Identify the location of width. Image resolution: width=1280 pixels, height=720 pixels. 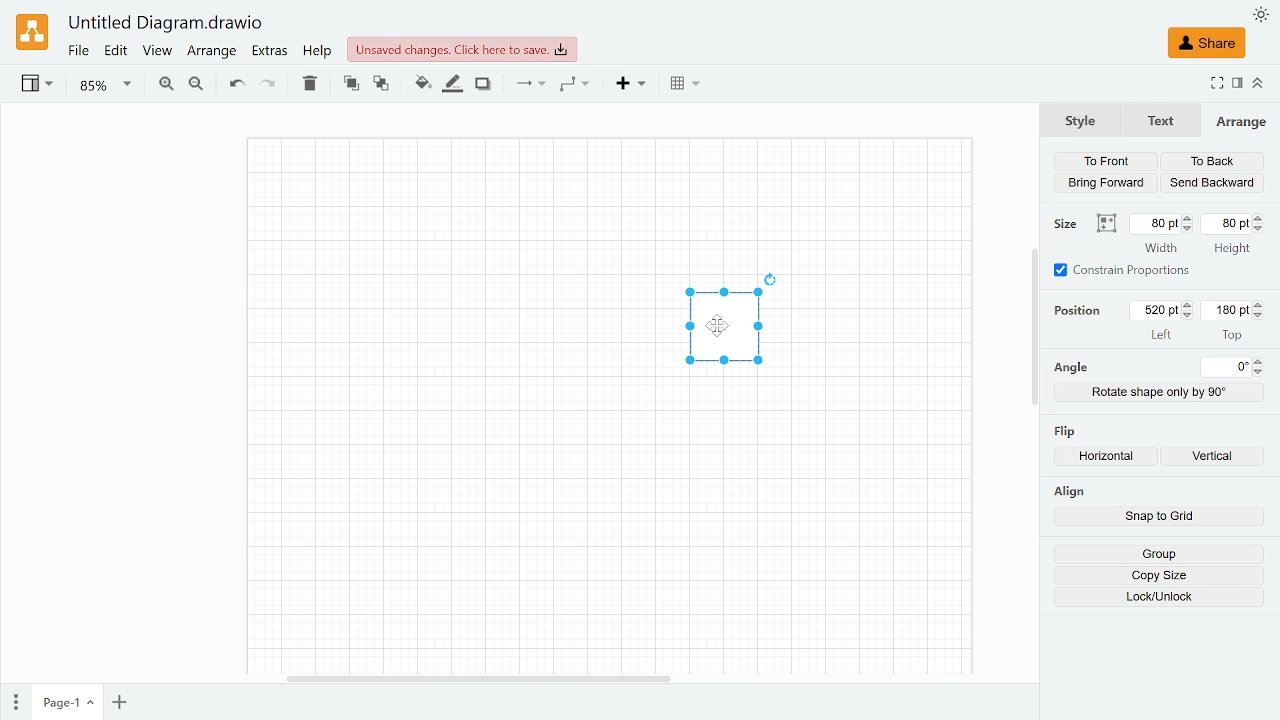
(1161, 248).